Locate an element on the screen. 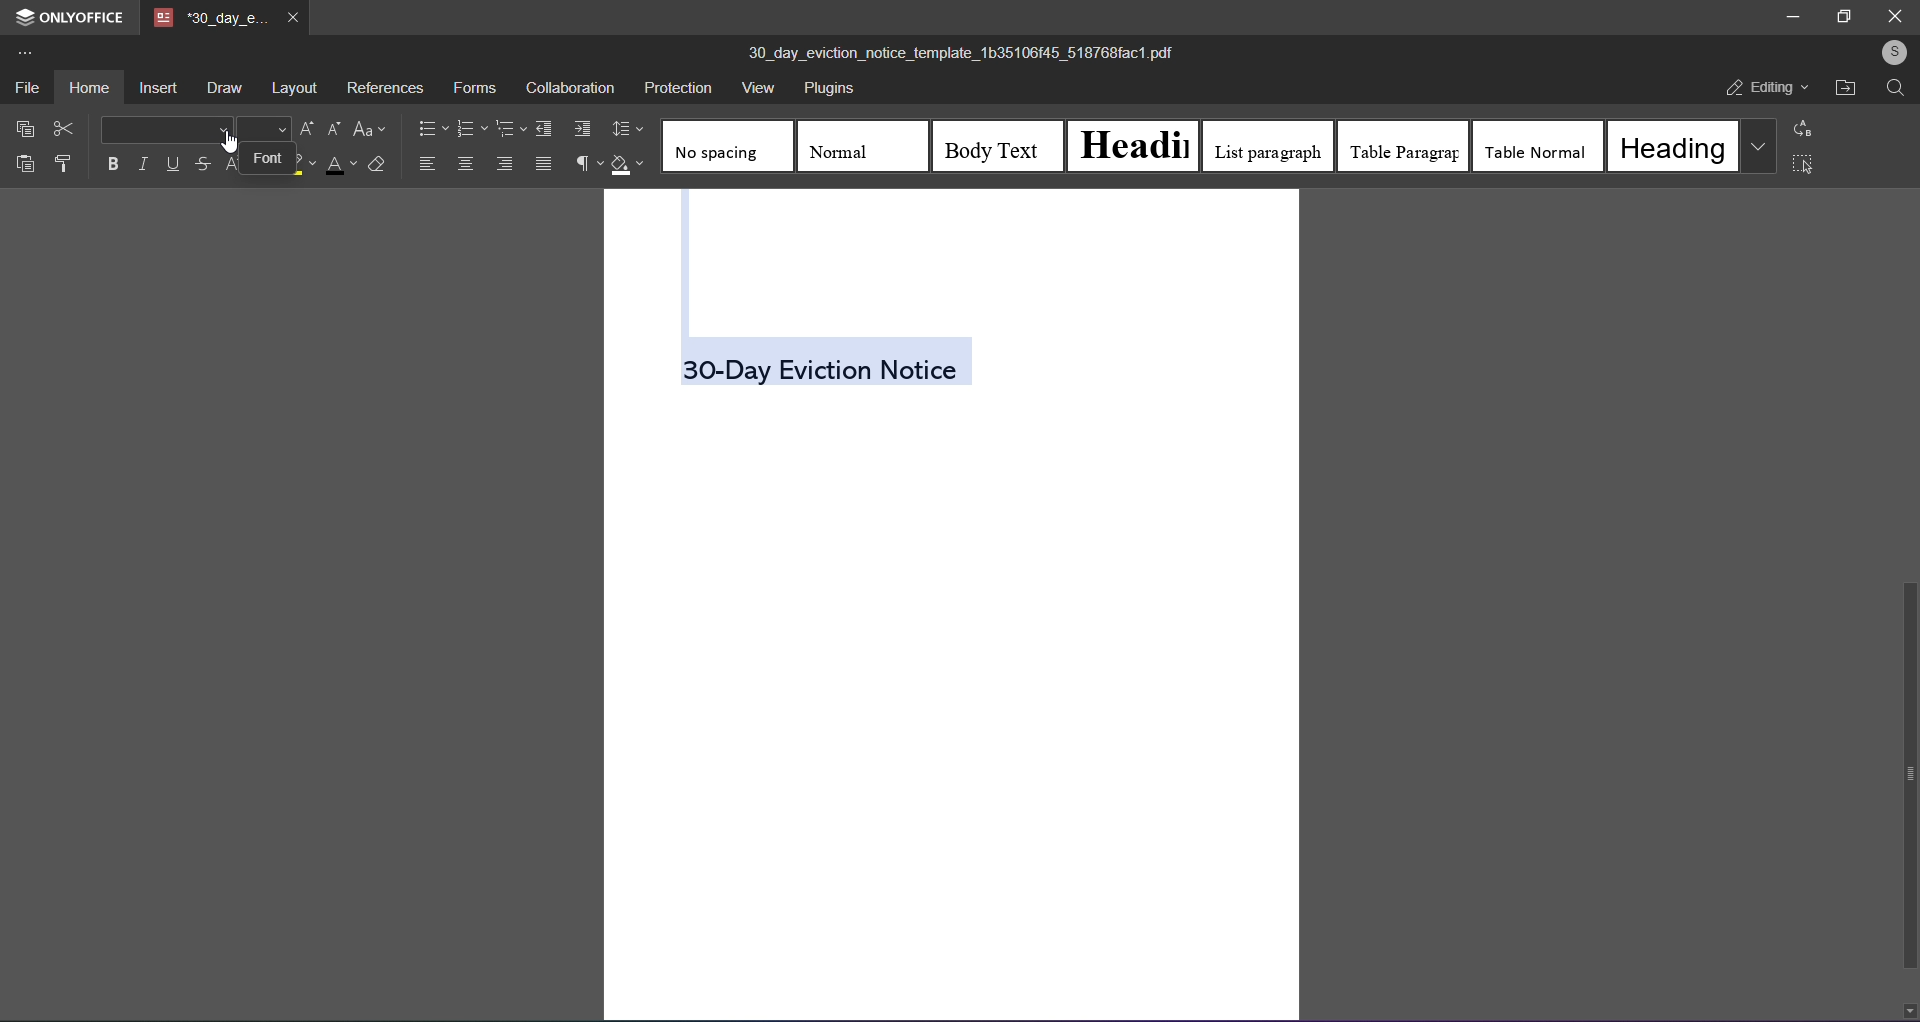  heading is located at coordinates (1671, 146).